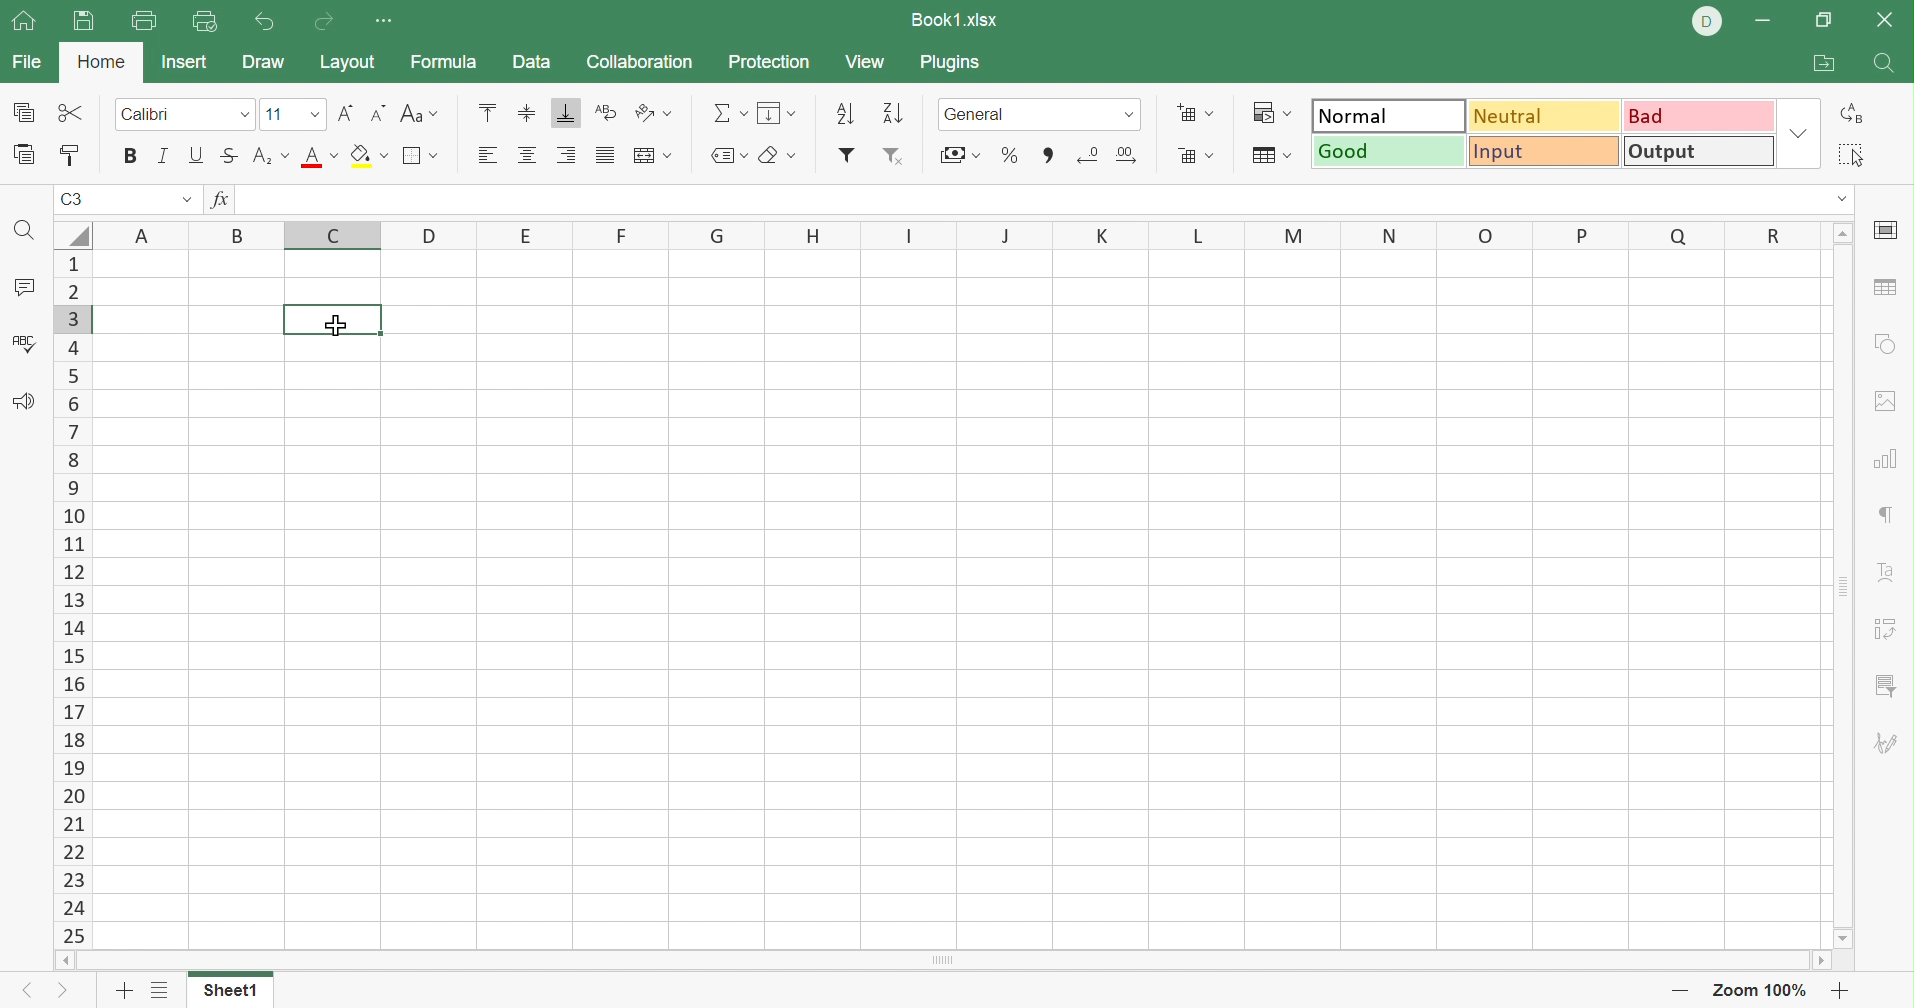 This screenshot has width=1914, height=1008. I want to click on Increment font size, so click(342, 113).